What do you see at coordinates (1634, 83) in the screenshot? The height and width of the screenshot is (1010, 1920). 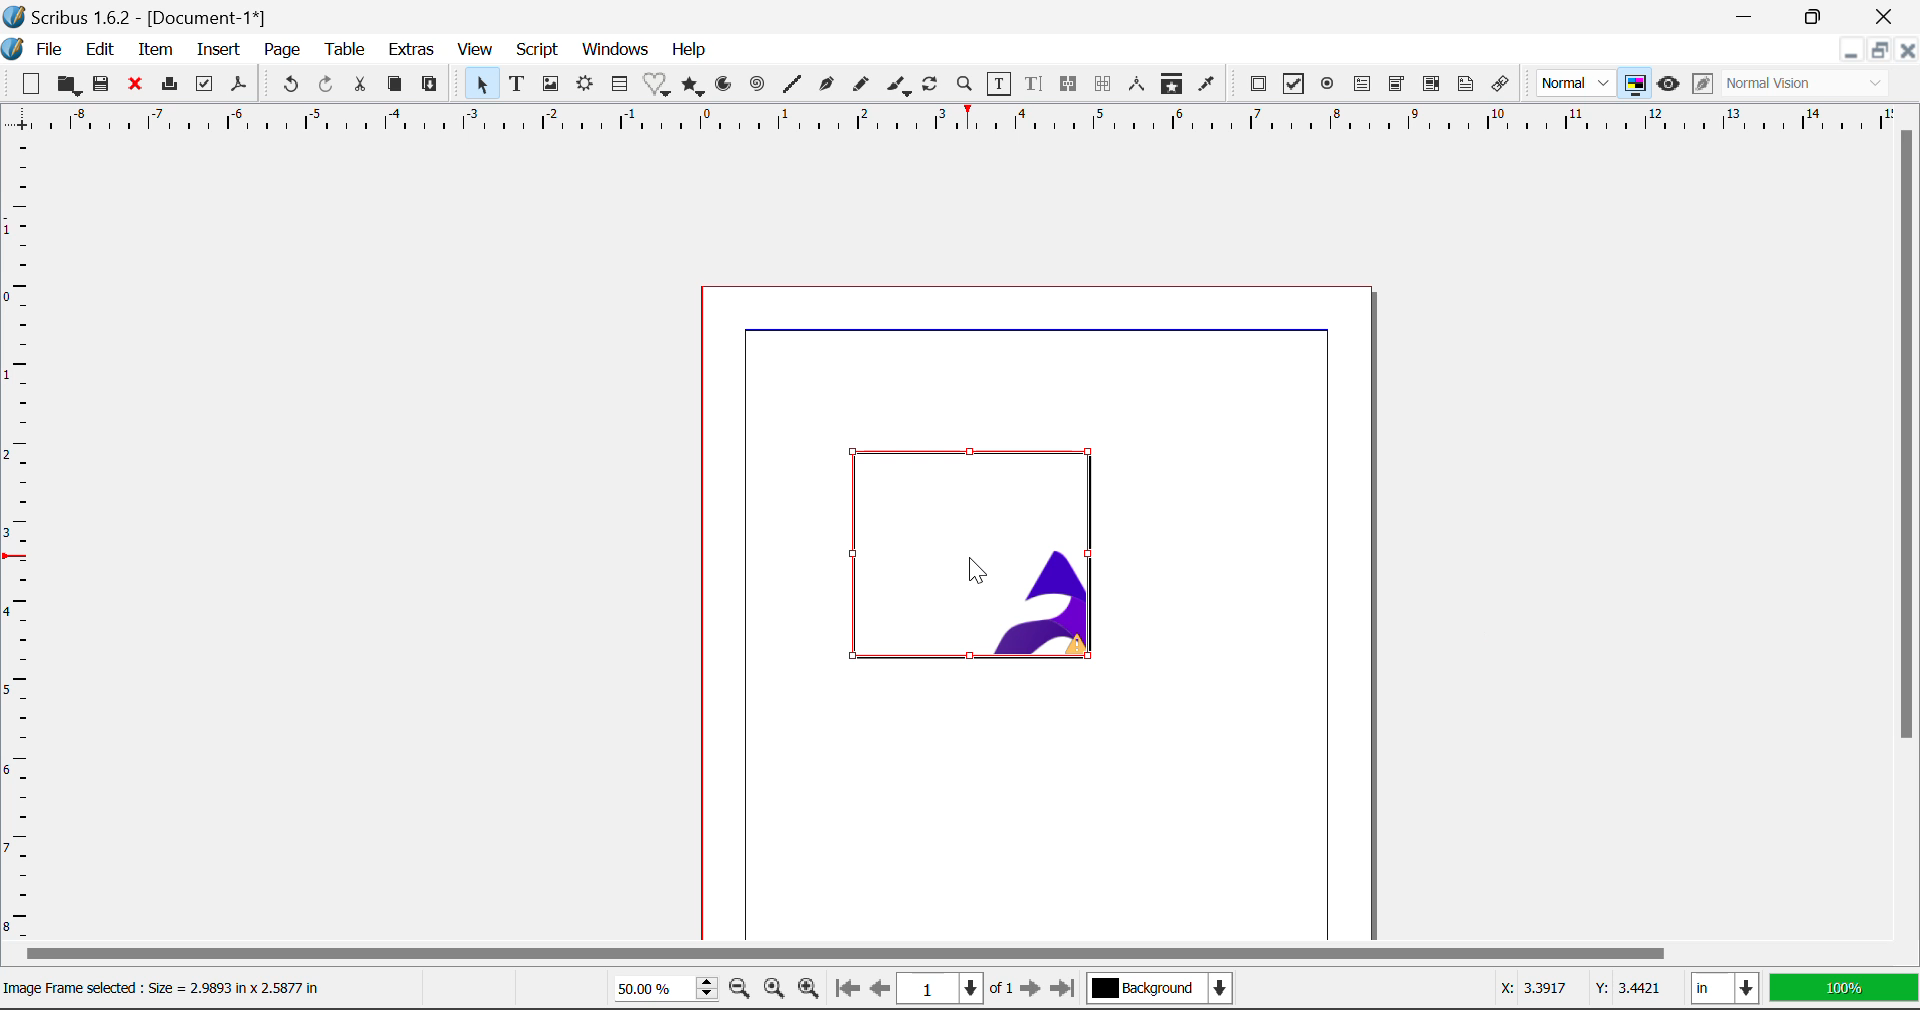 I see `Toggle Color Management` at bounding box center [1634, 83].